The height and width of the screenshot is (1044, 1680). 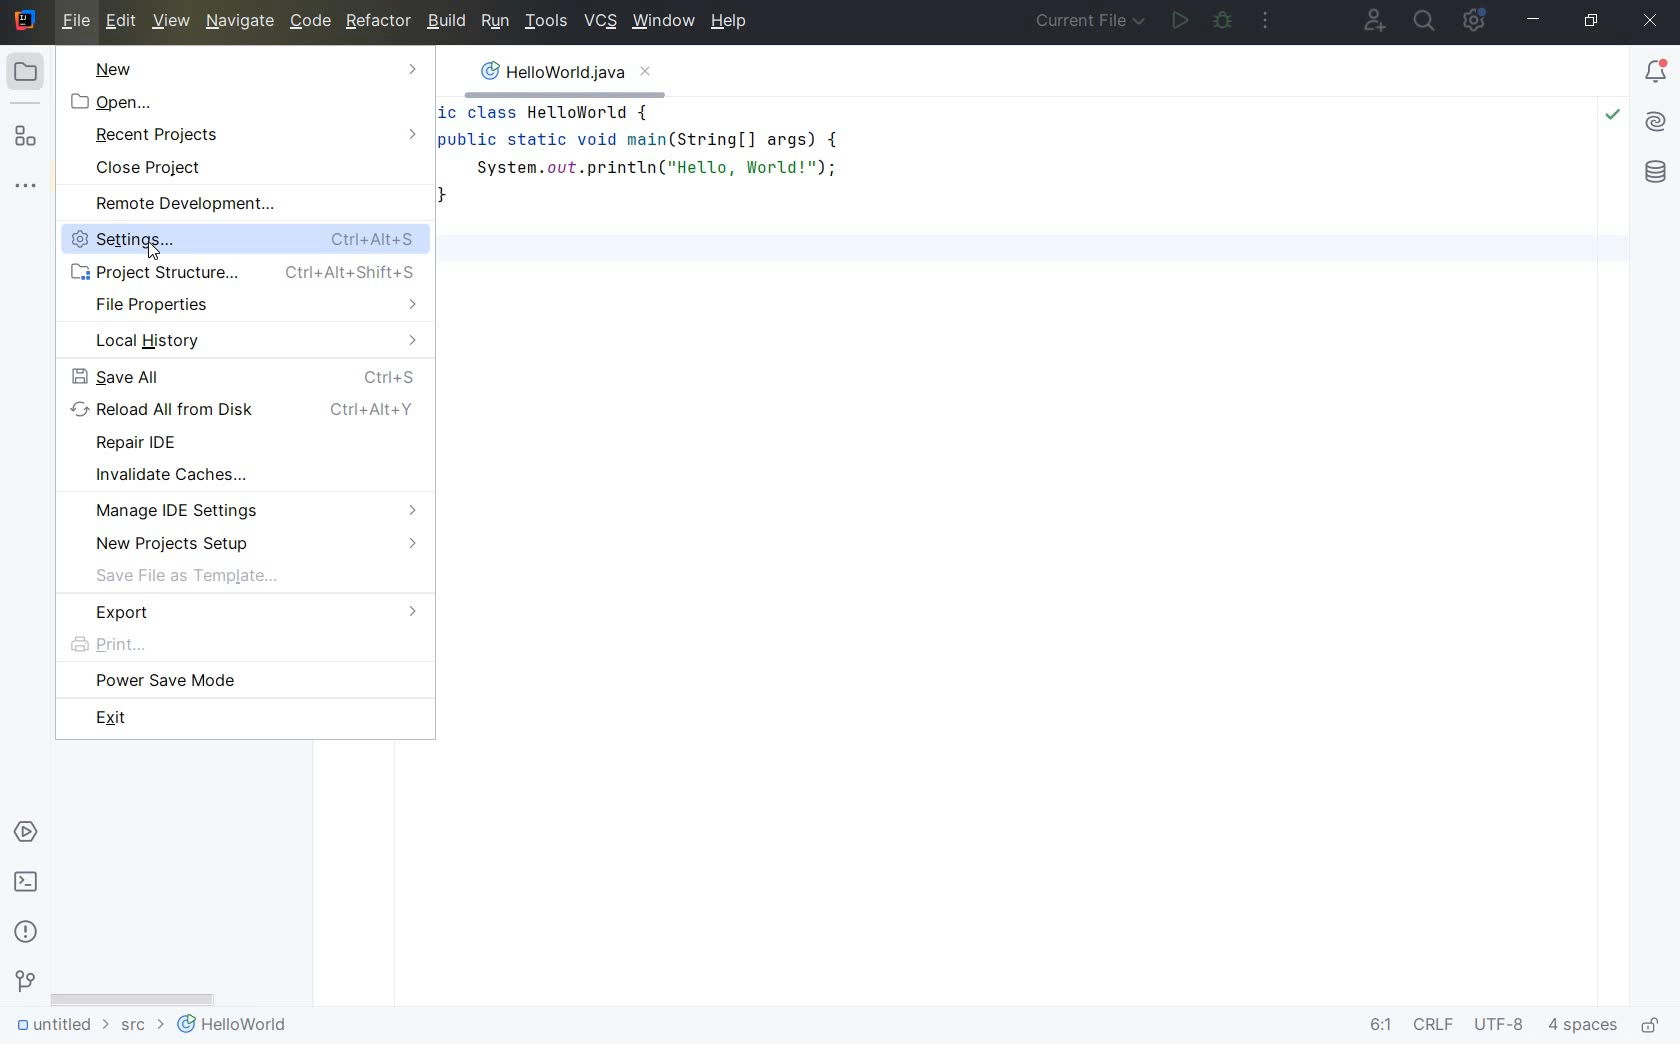 What do you see at coordinates (953, 188) in the screenshot?
I see `CODES` at bounding box center [953, 188].